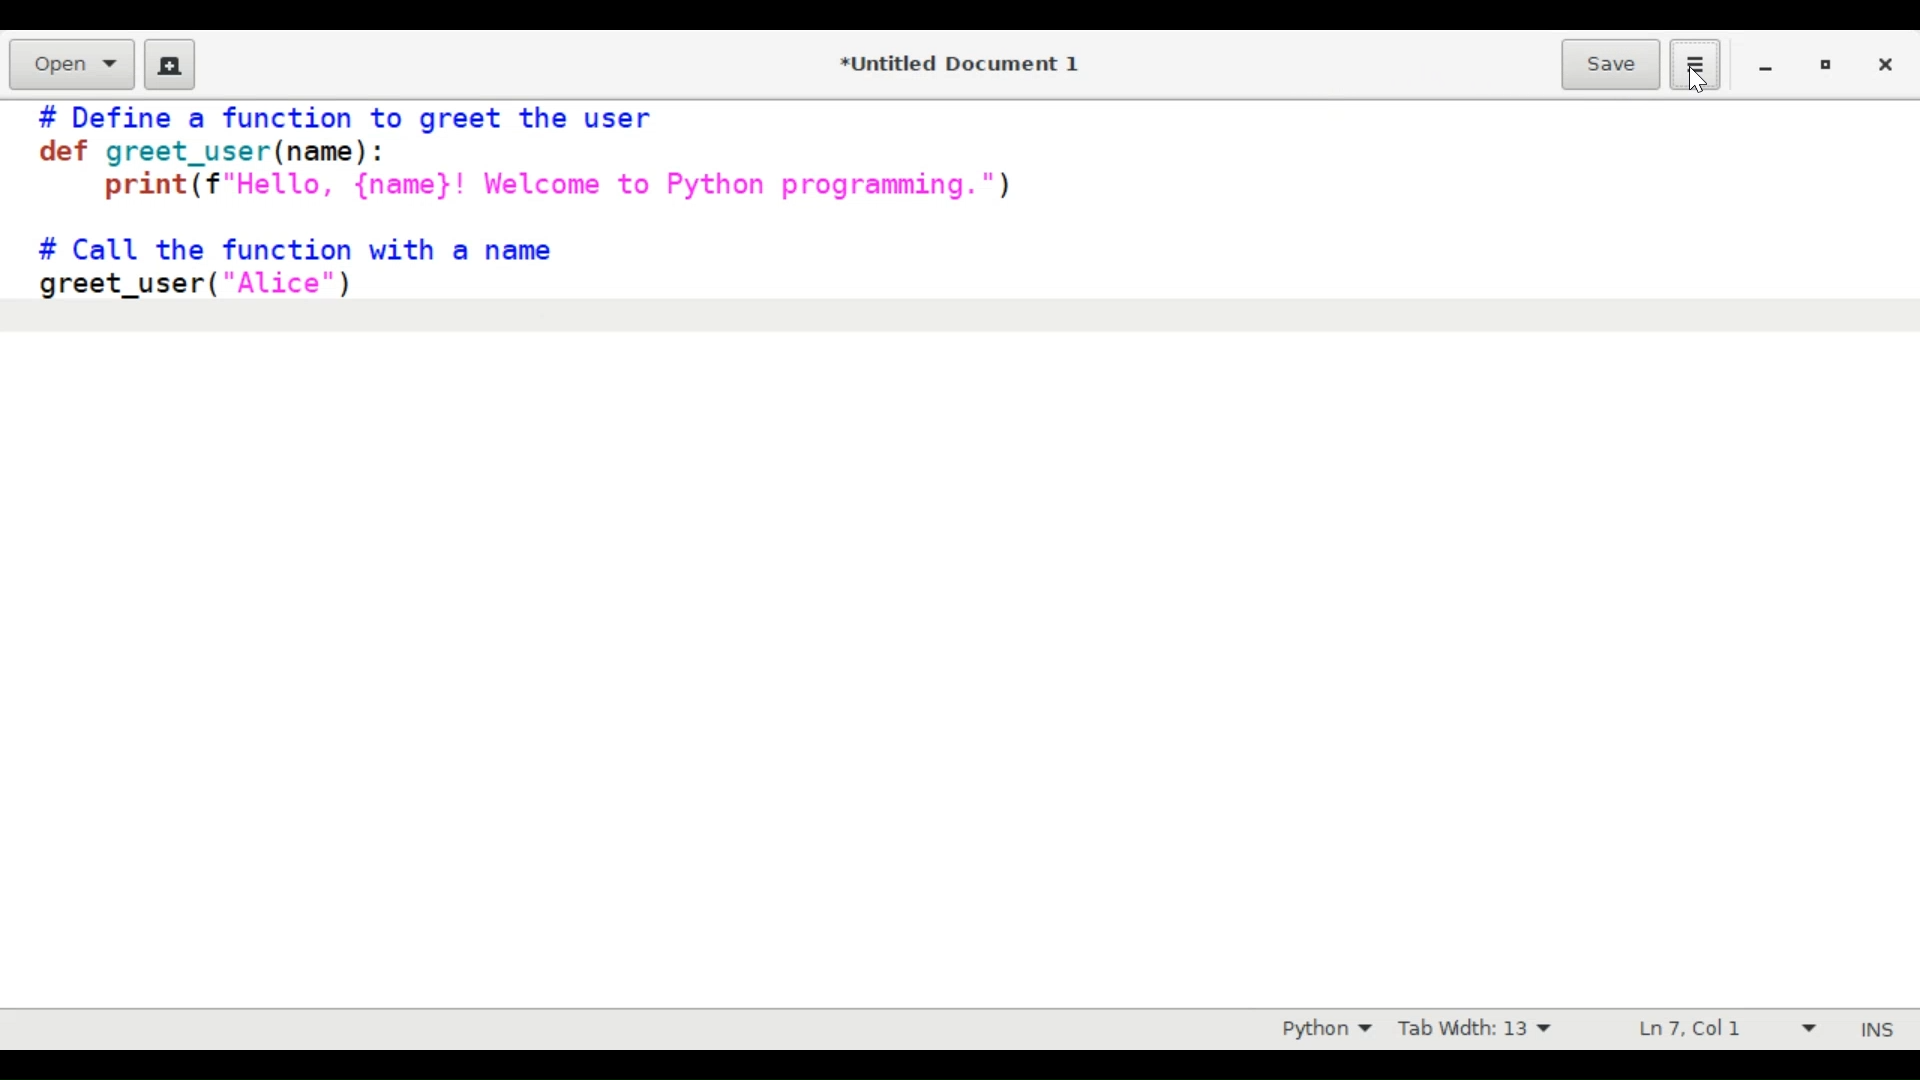 The image size is (1920, 1080). Describe the element at coordinates (71, 65) in the screenshot. I see `Open` at that location.